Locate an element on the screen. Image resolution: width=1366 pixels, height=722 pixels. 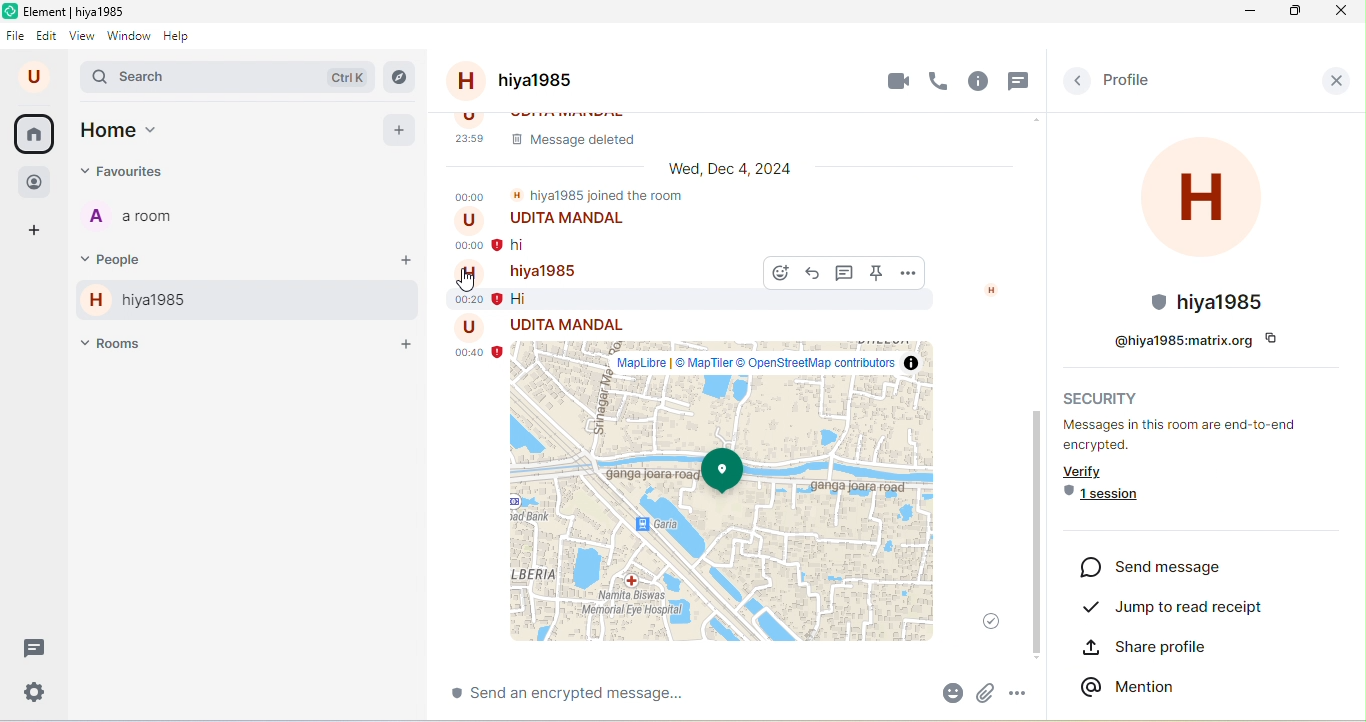
Element | hiya1985 is located at coordinates (69, 12).